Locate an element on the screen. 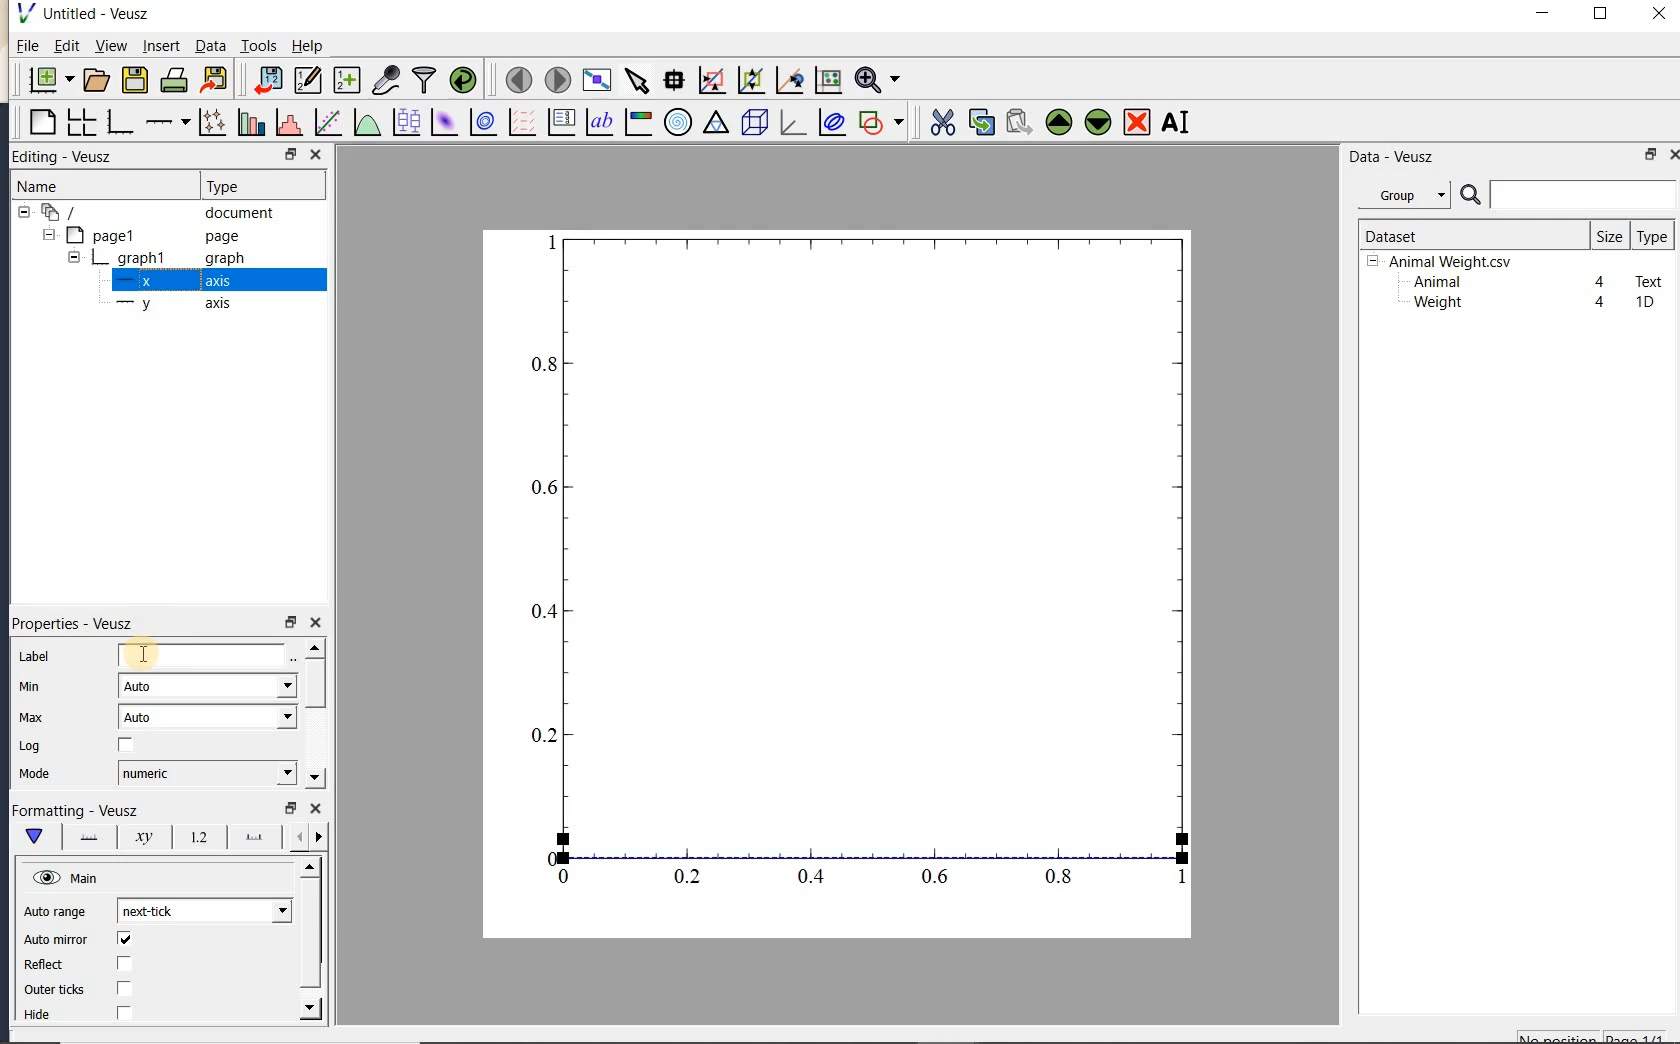 The image size is (1680, 1044). plot key is located at coordinates (559, 122).